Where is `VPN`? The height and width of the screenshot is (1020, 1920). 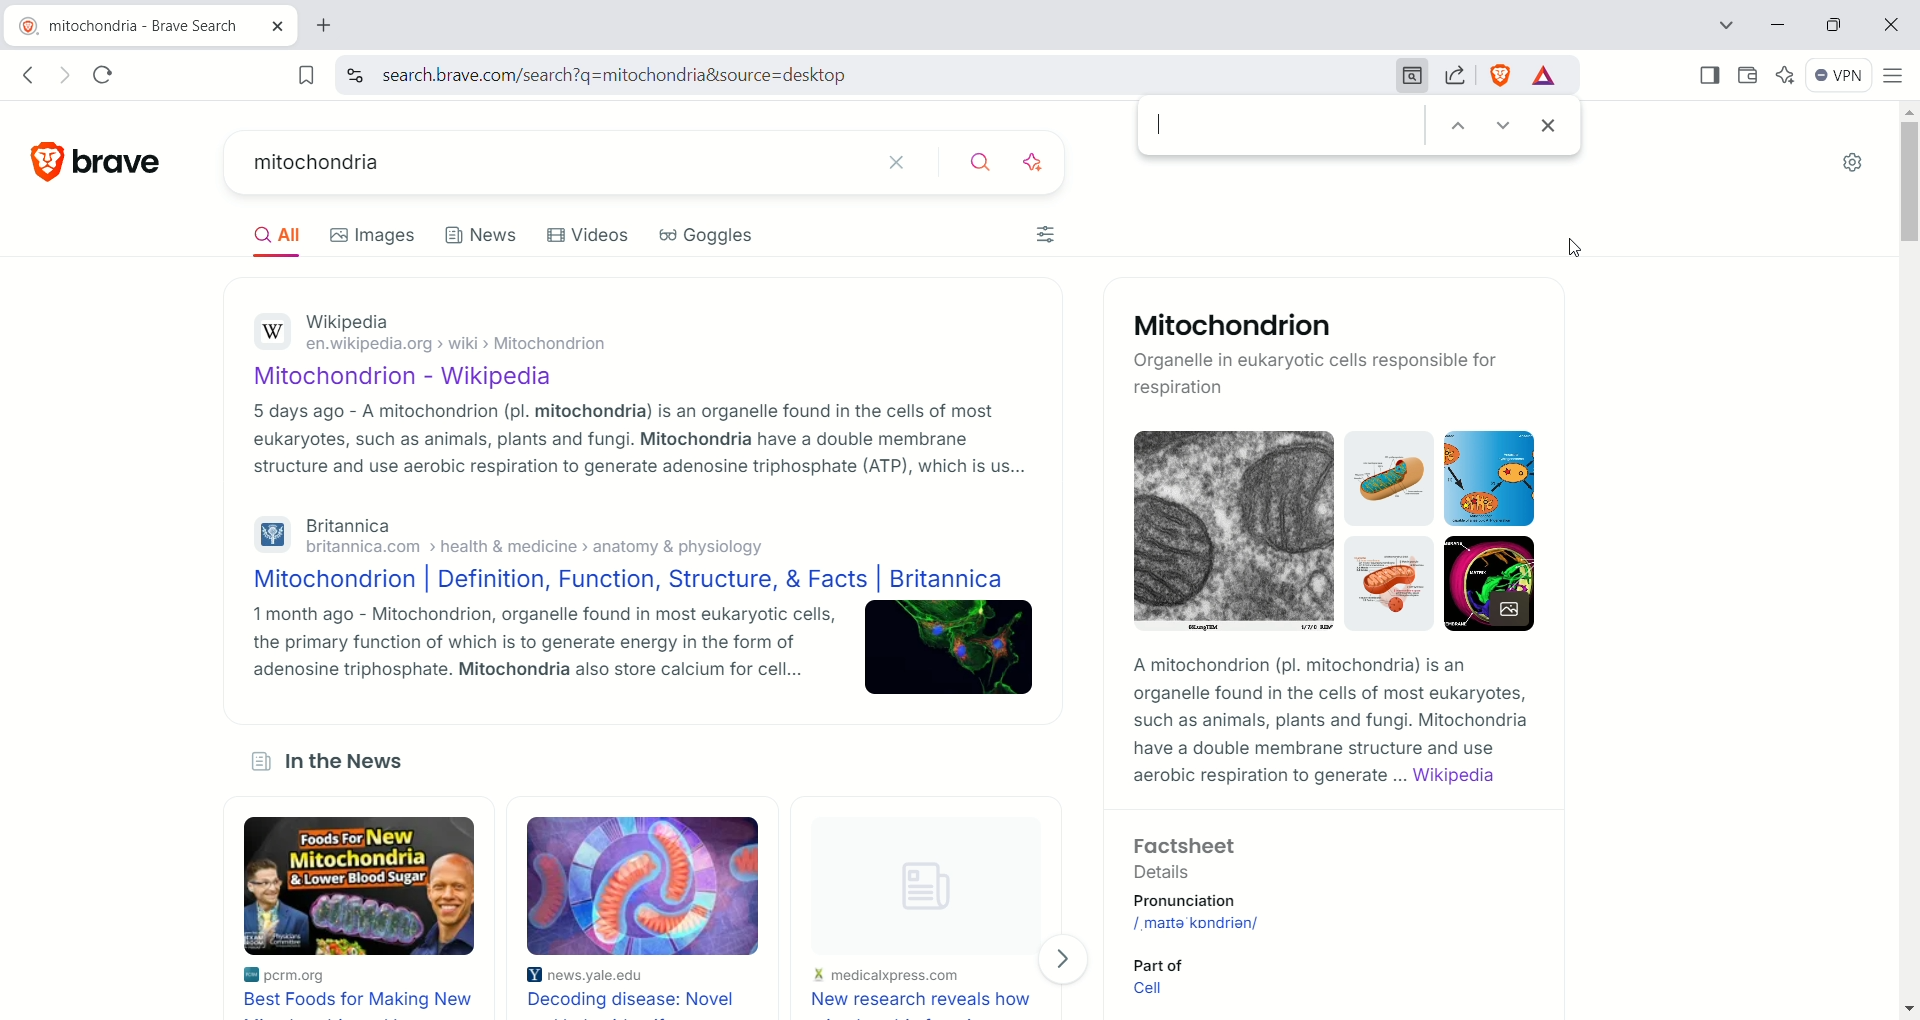
VPN is located at coordinates (1844, 77).